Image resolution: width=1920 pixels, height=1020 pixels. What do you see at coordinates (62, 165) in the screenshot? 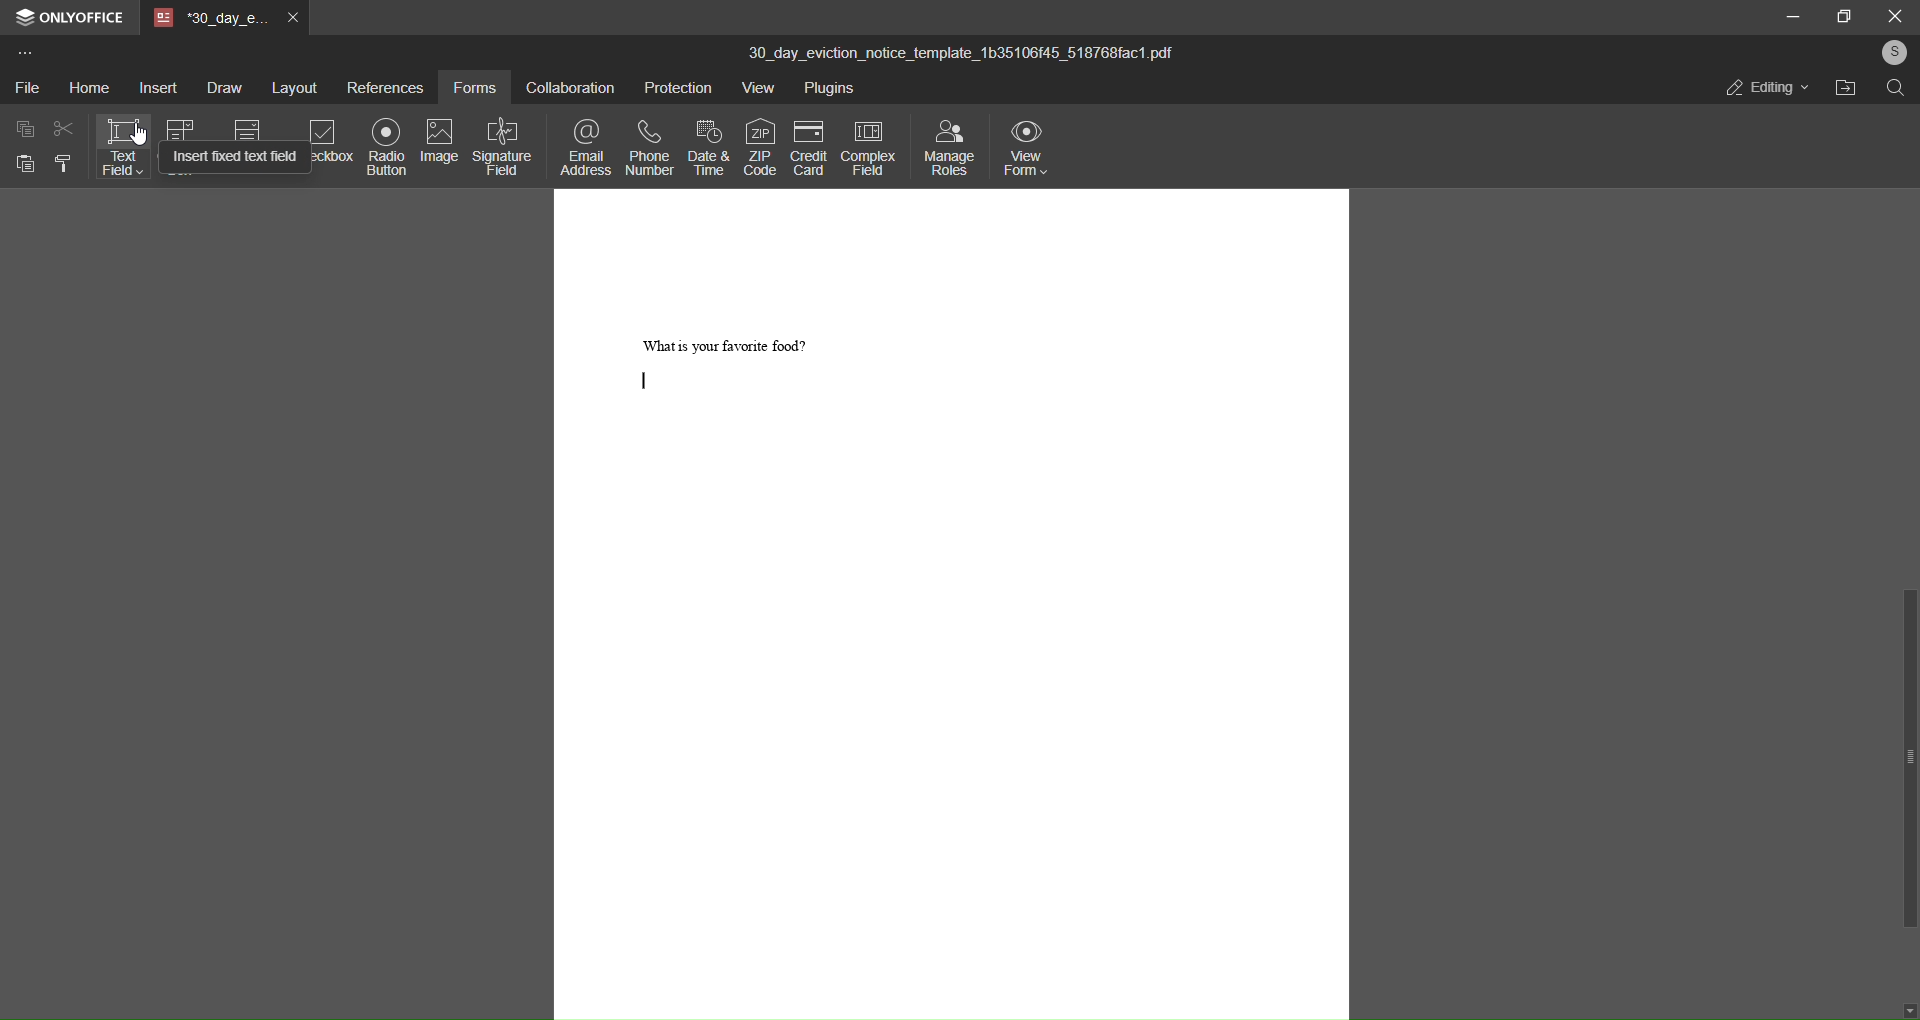
I see `format` at bounding box center [62, 165].